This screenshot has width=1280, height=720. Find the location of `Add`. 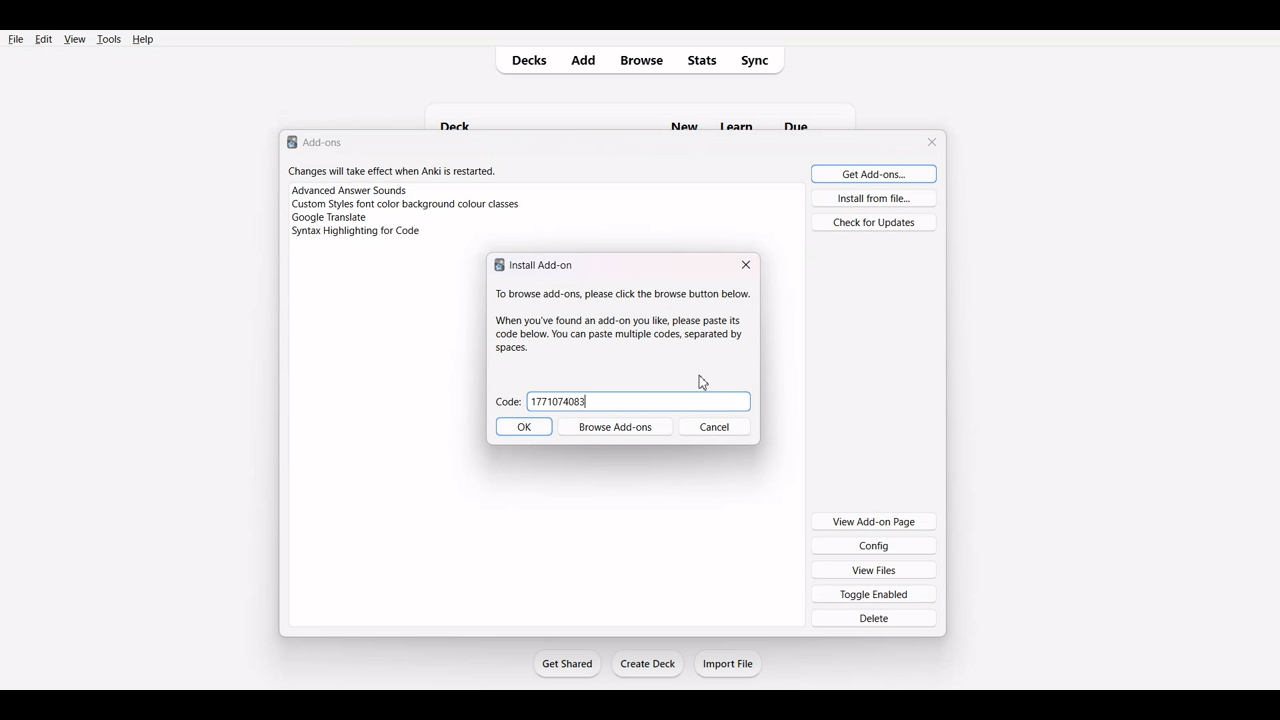

Add is located at coordinates (587, 60).